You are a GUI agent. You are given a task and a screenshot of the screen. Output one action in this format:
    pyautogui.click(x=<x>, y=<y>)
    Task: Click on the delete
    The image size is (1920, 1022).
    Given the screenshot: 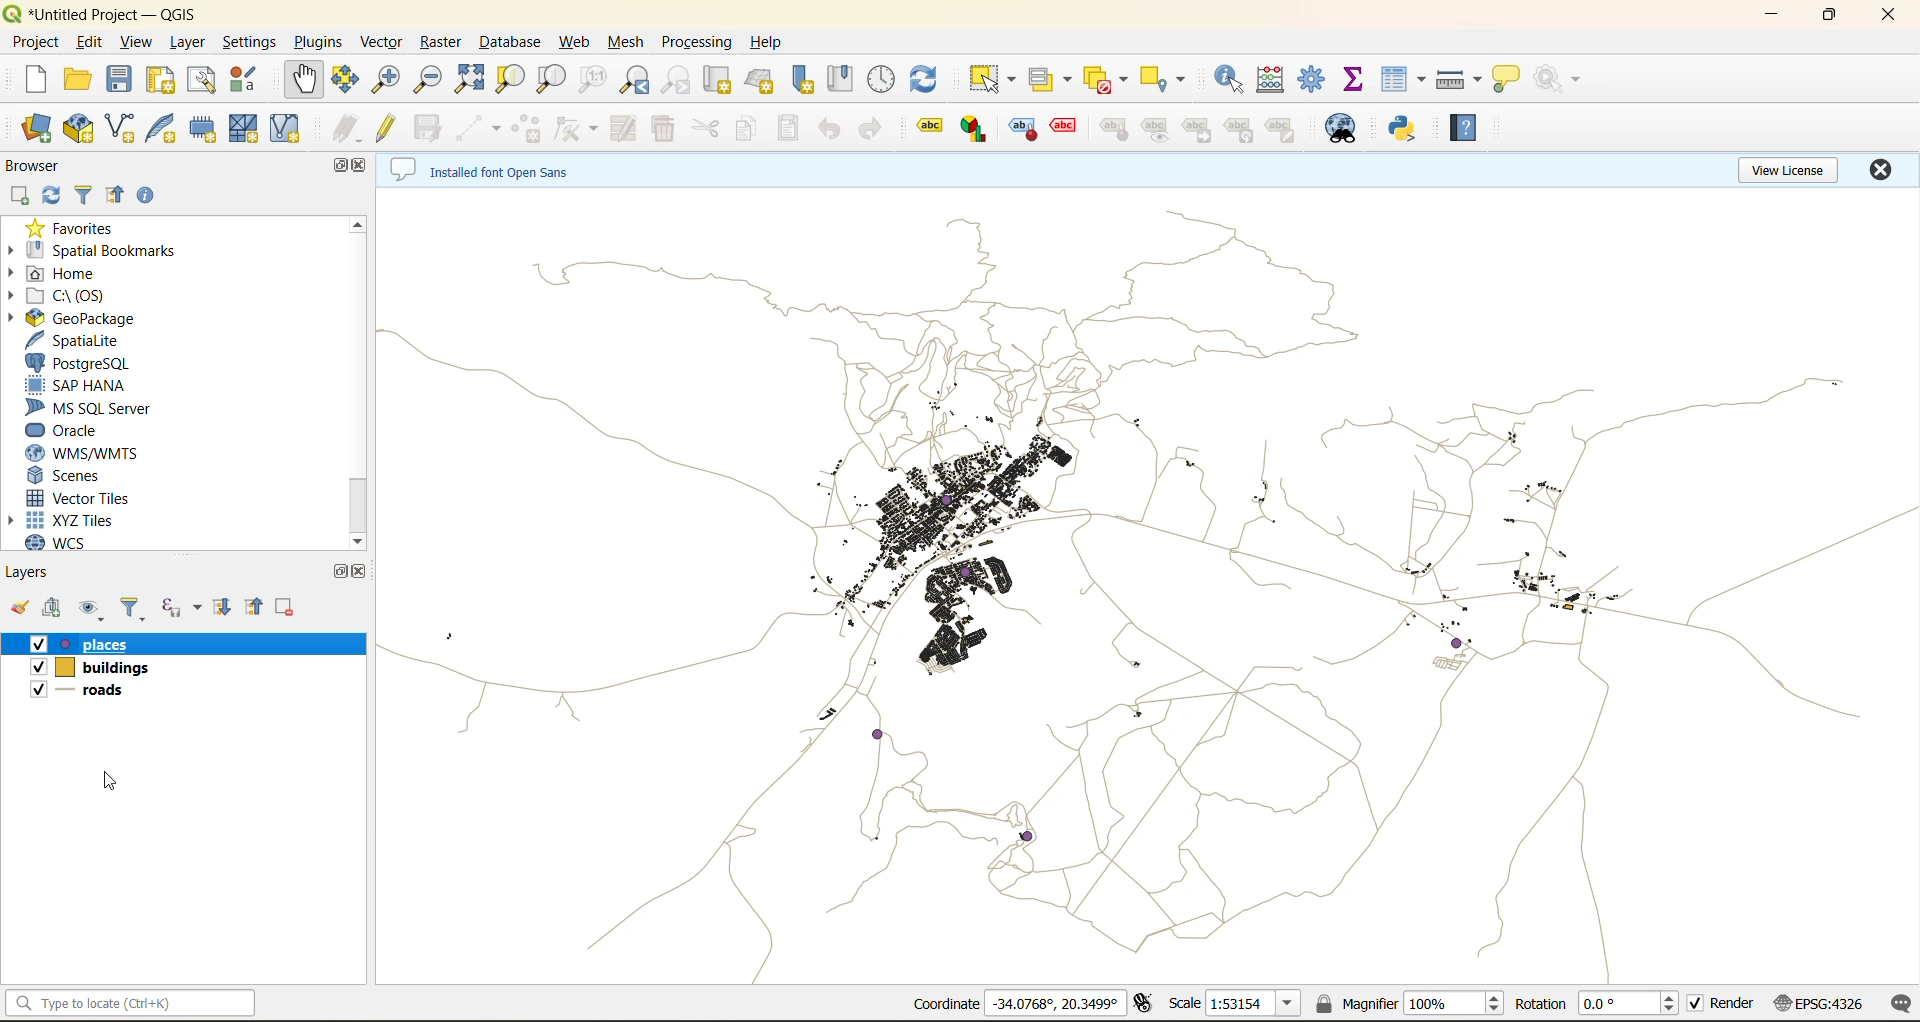 What is the action you would take?
    pyautogui.click(x=665, y=129)
    